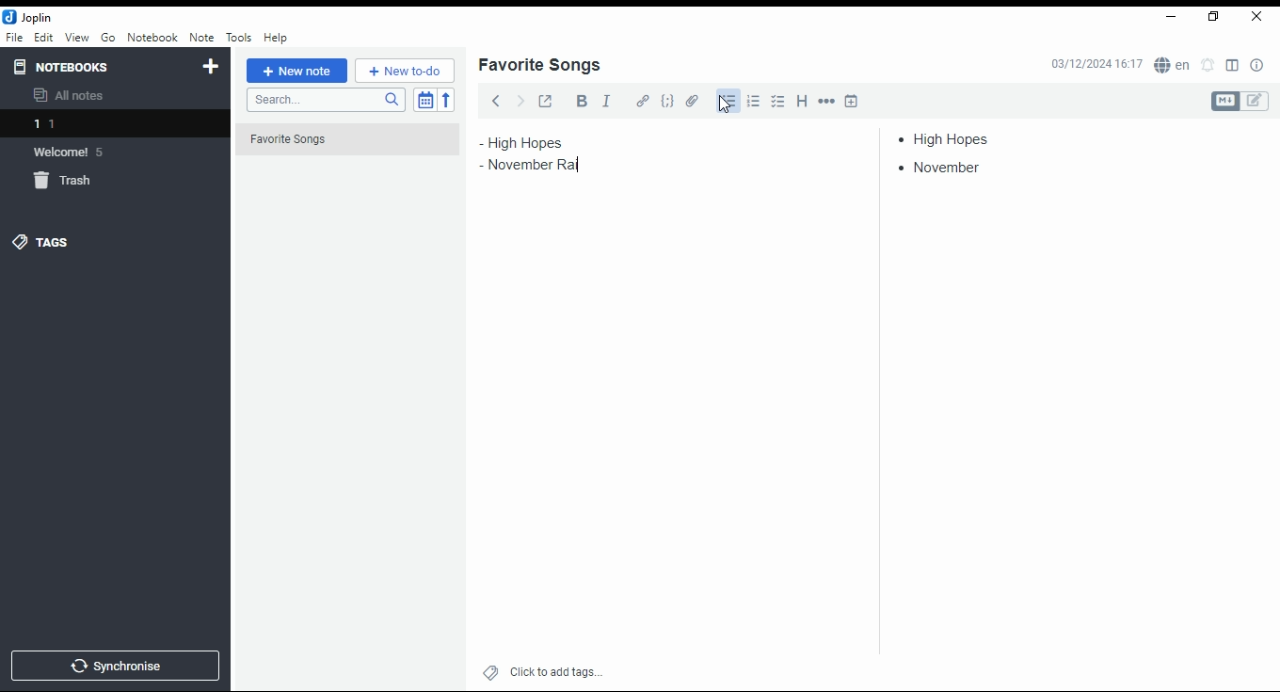 The width and height of the screenshot is (1280, 692). Describe the element at coordinates (1096, 64) in the screenshot. I see `03/12/2024 16:16` at that location.